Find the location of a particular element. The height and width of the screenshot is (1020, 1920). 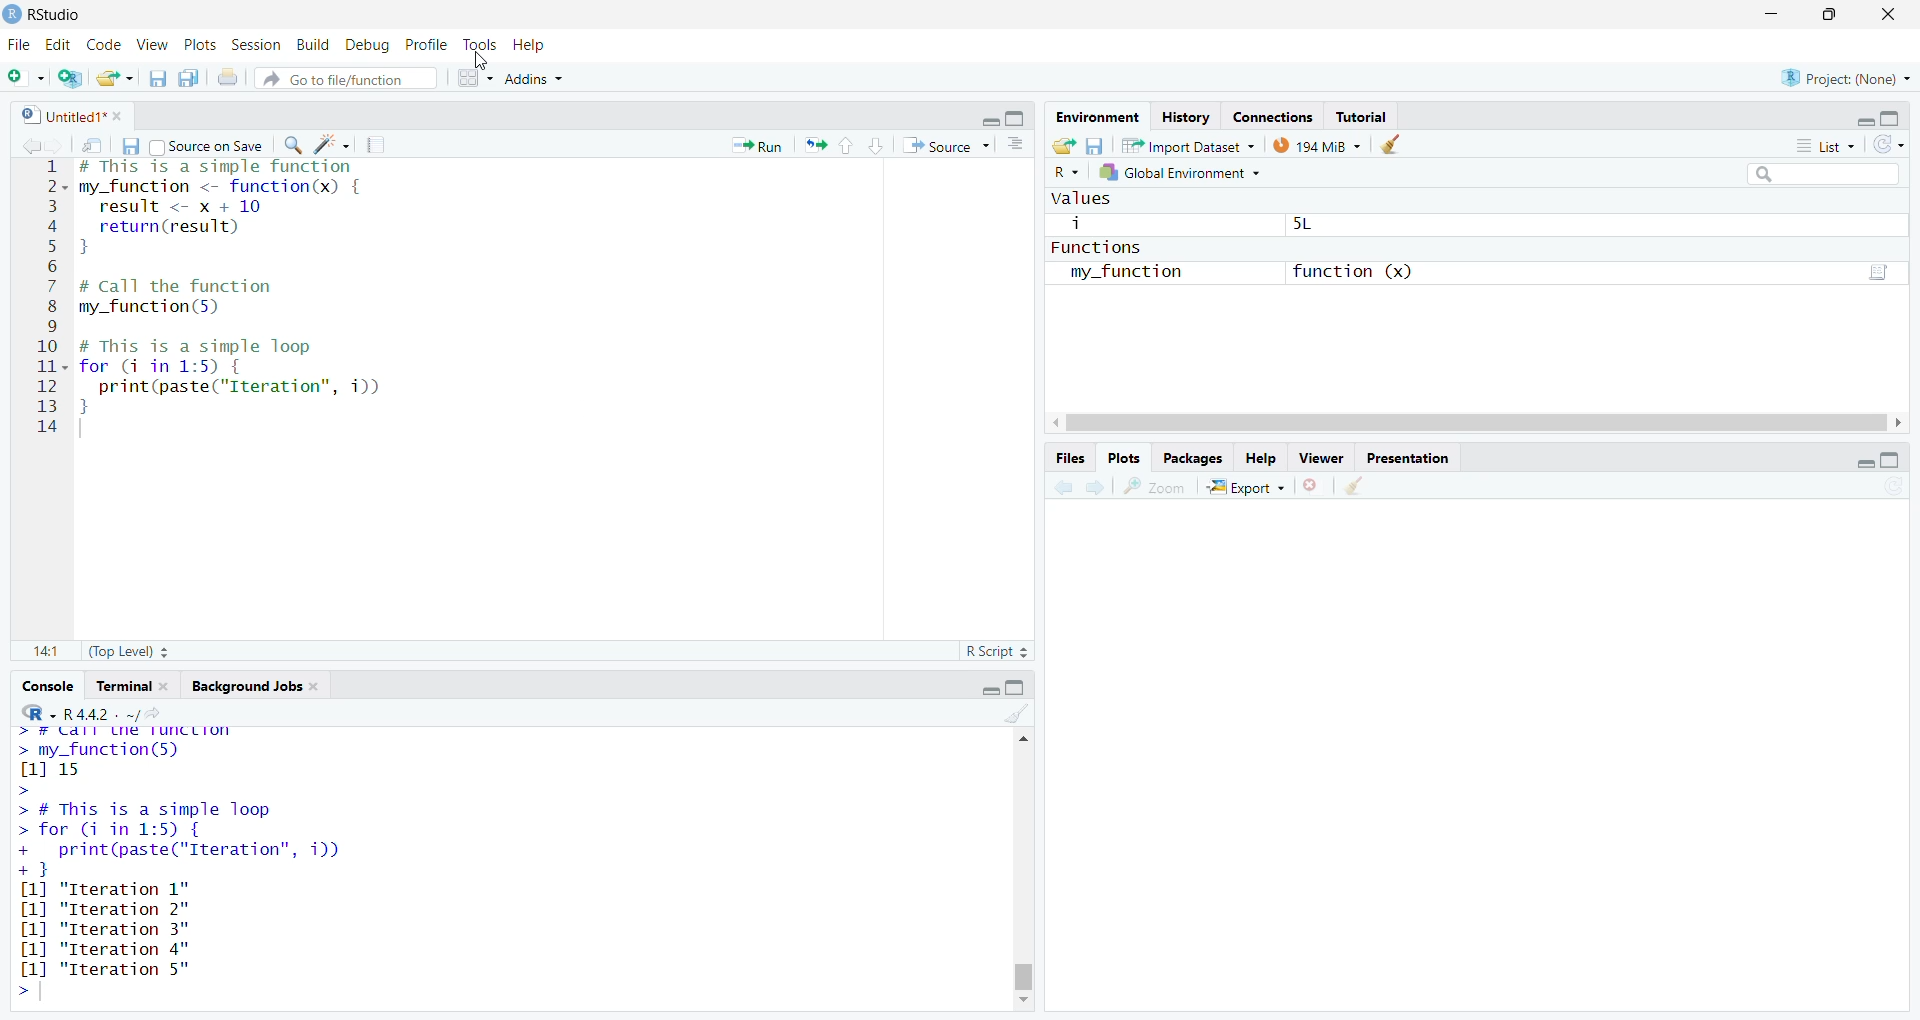

environment is located at coordinates (1100, 117).